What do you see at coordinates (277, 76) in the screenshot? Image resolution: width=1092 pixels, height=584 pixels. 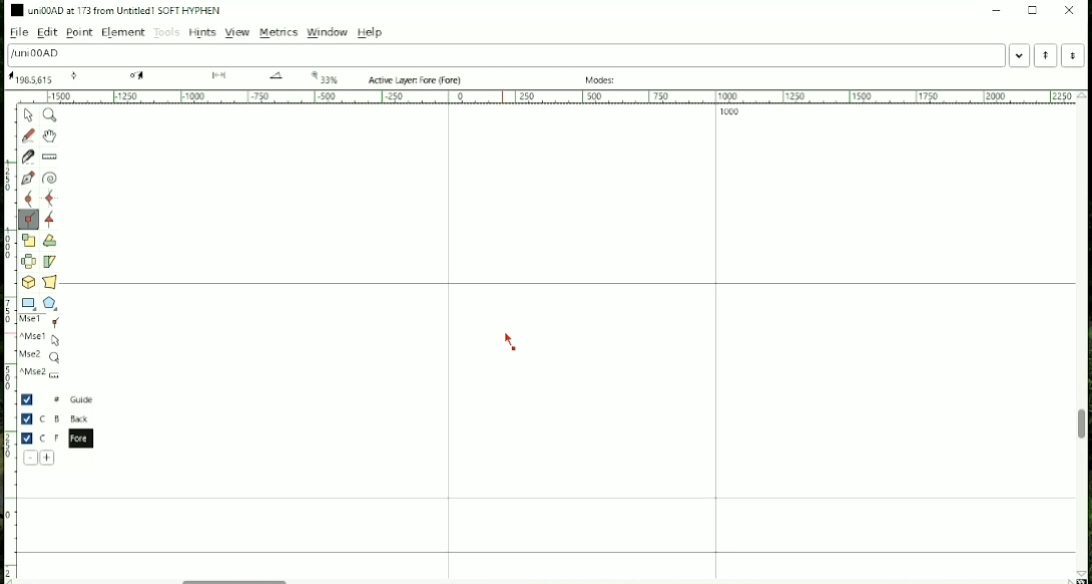 I see `173 Oxad U+00AD "uni00AD" SOFT HYPHEN` at bounding box center [277, 76].